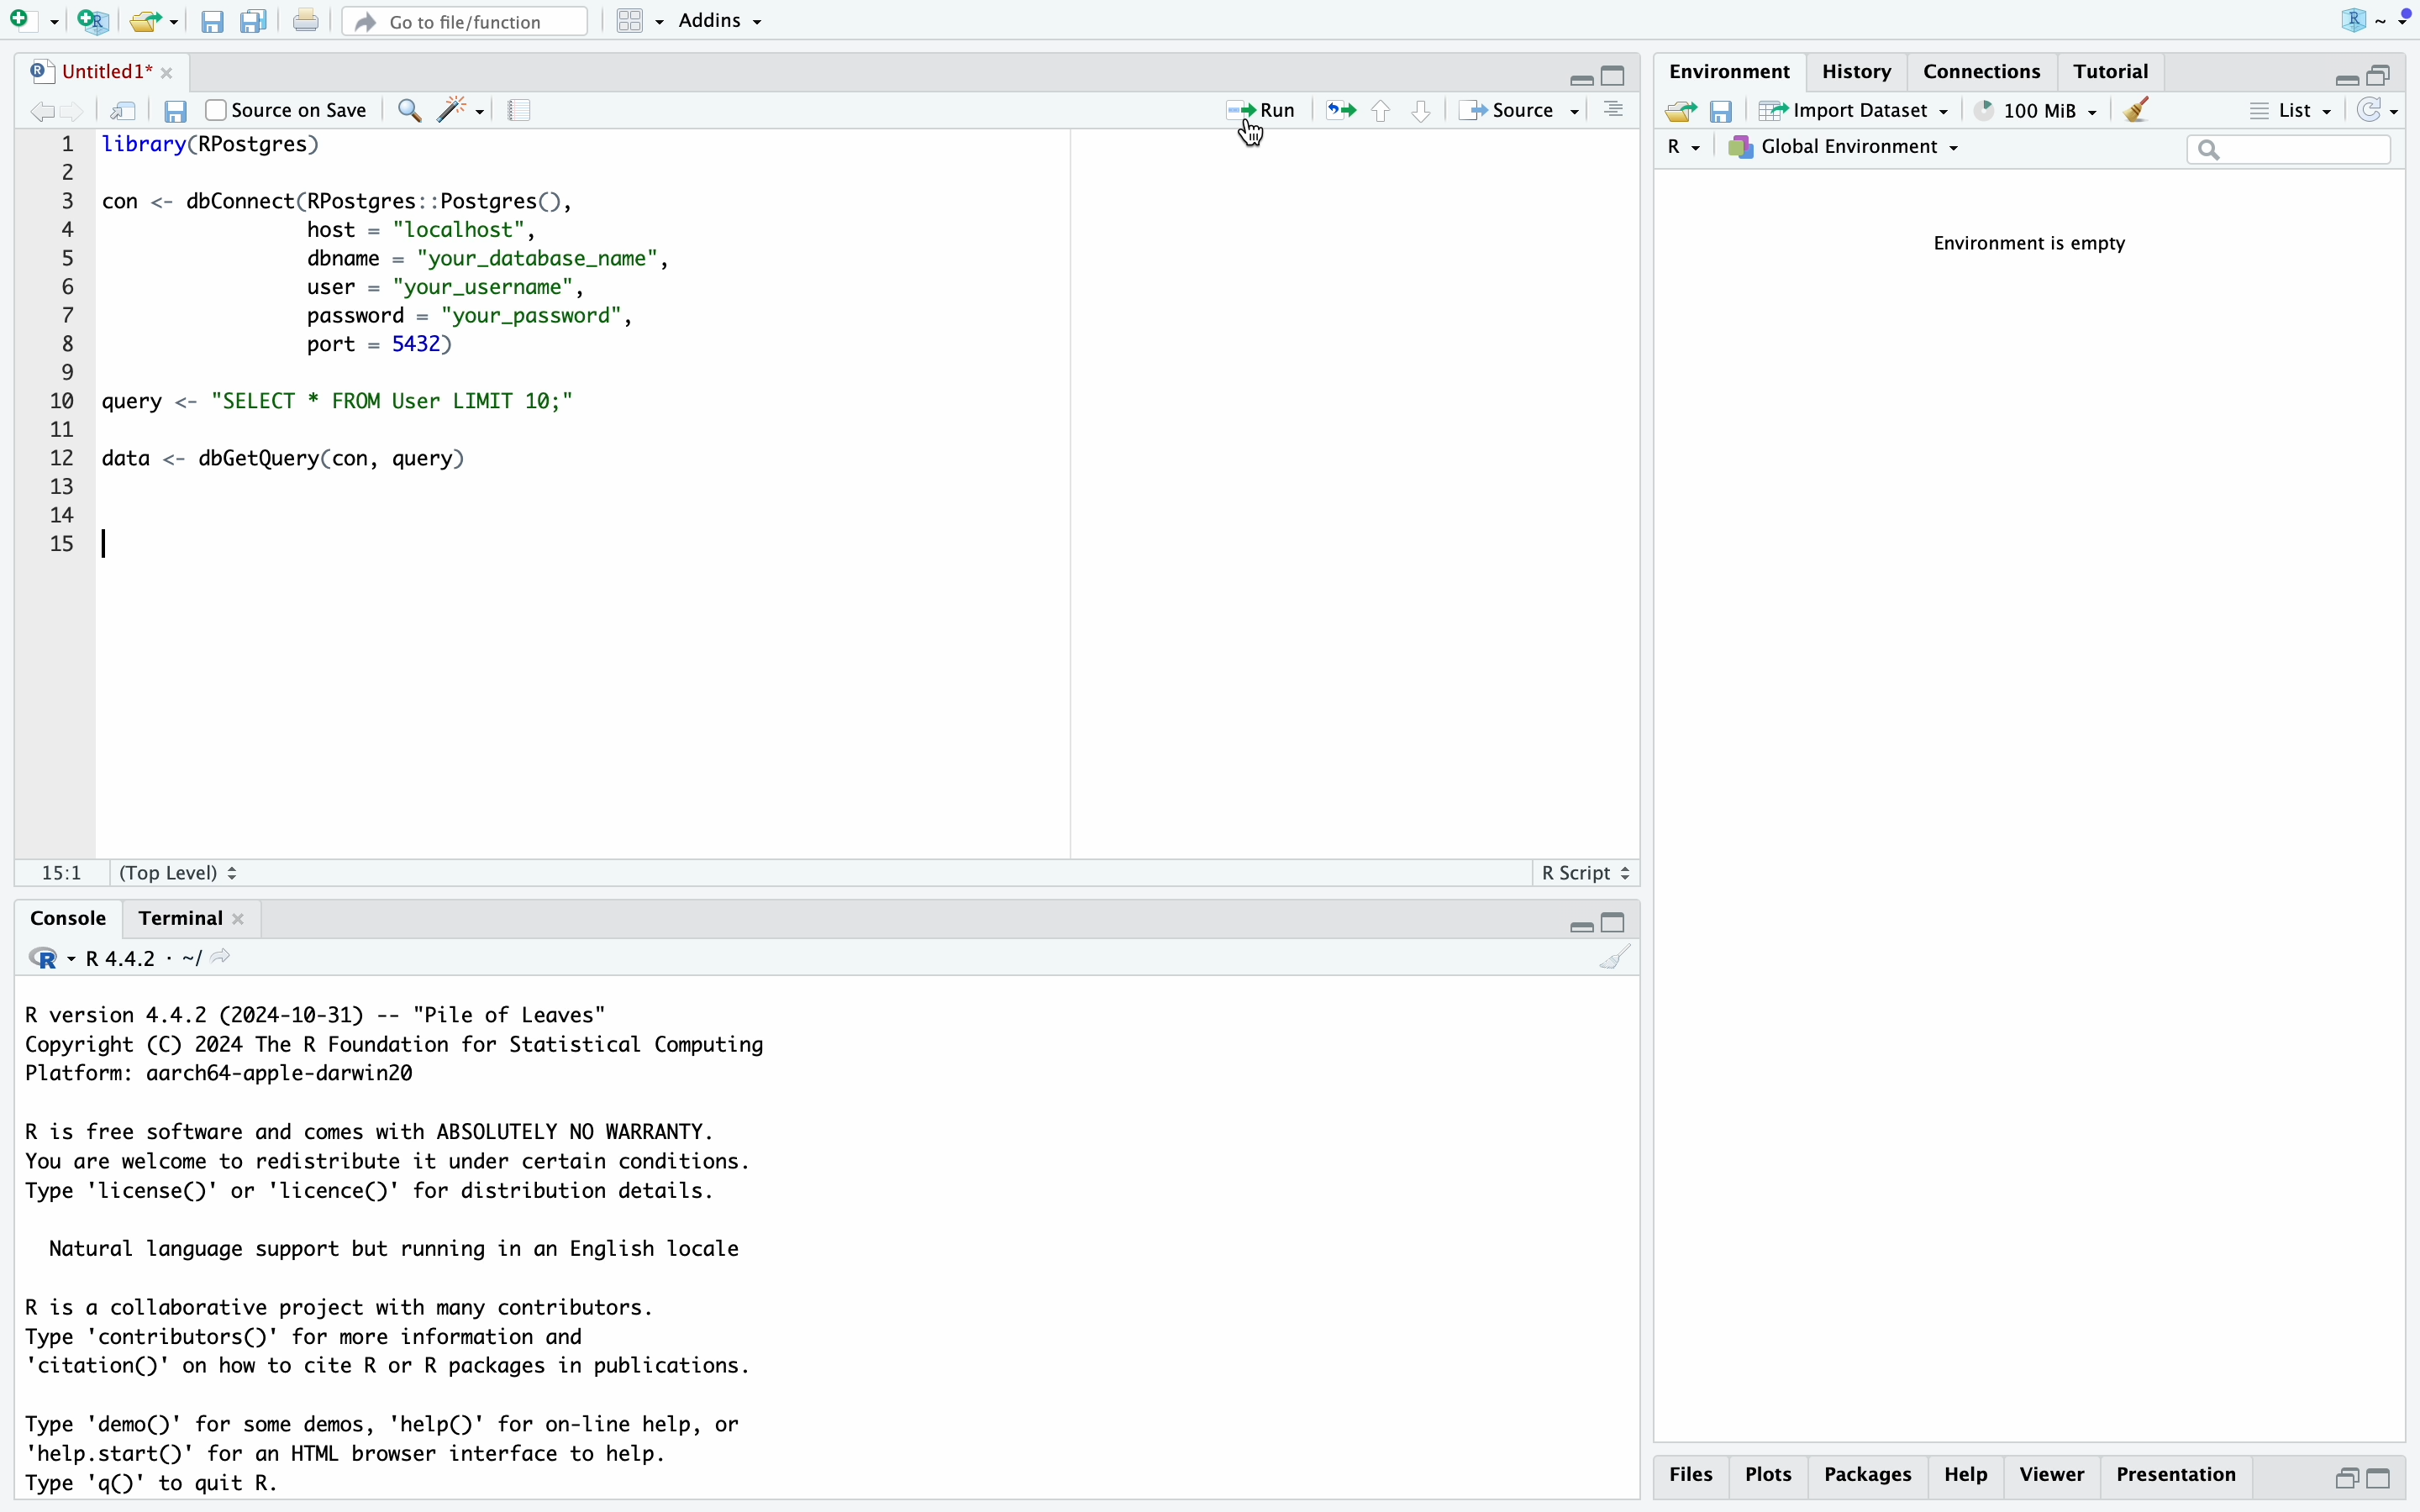 This screenshot has height=1512, width=2420. I want to click on go to next section/chunk, so click(1425, 119).